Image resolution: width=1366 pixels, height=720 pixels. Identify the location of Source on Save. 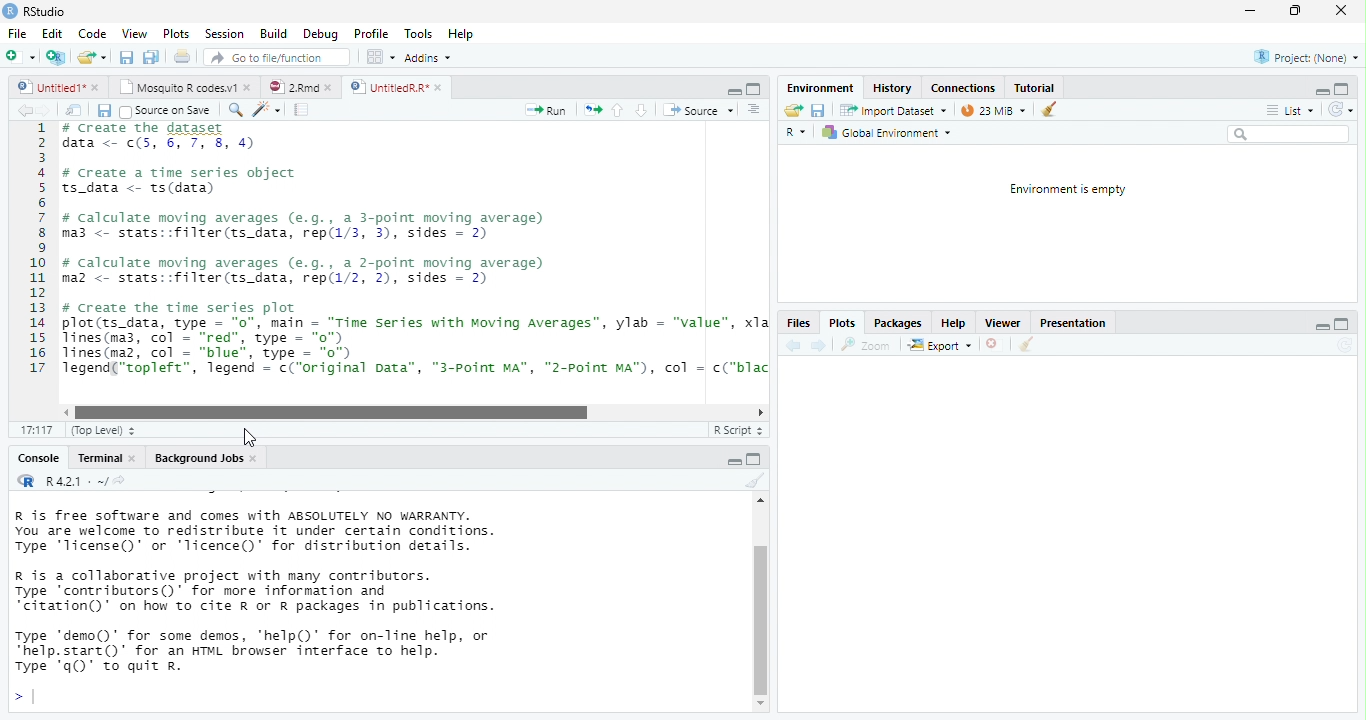
(164, 111).